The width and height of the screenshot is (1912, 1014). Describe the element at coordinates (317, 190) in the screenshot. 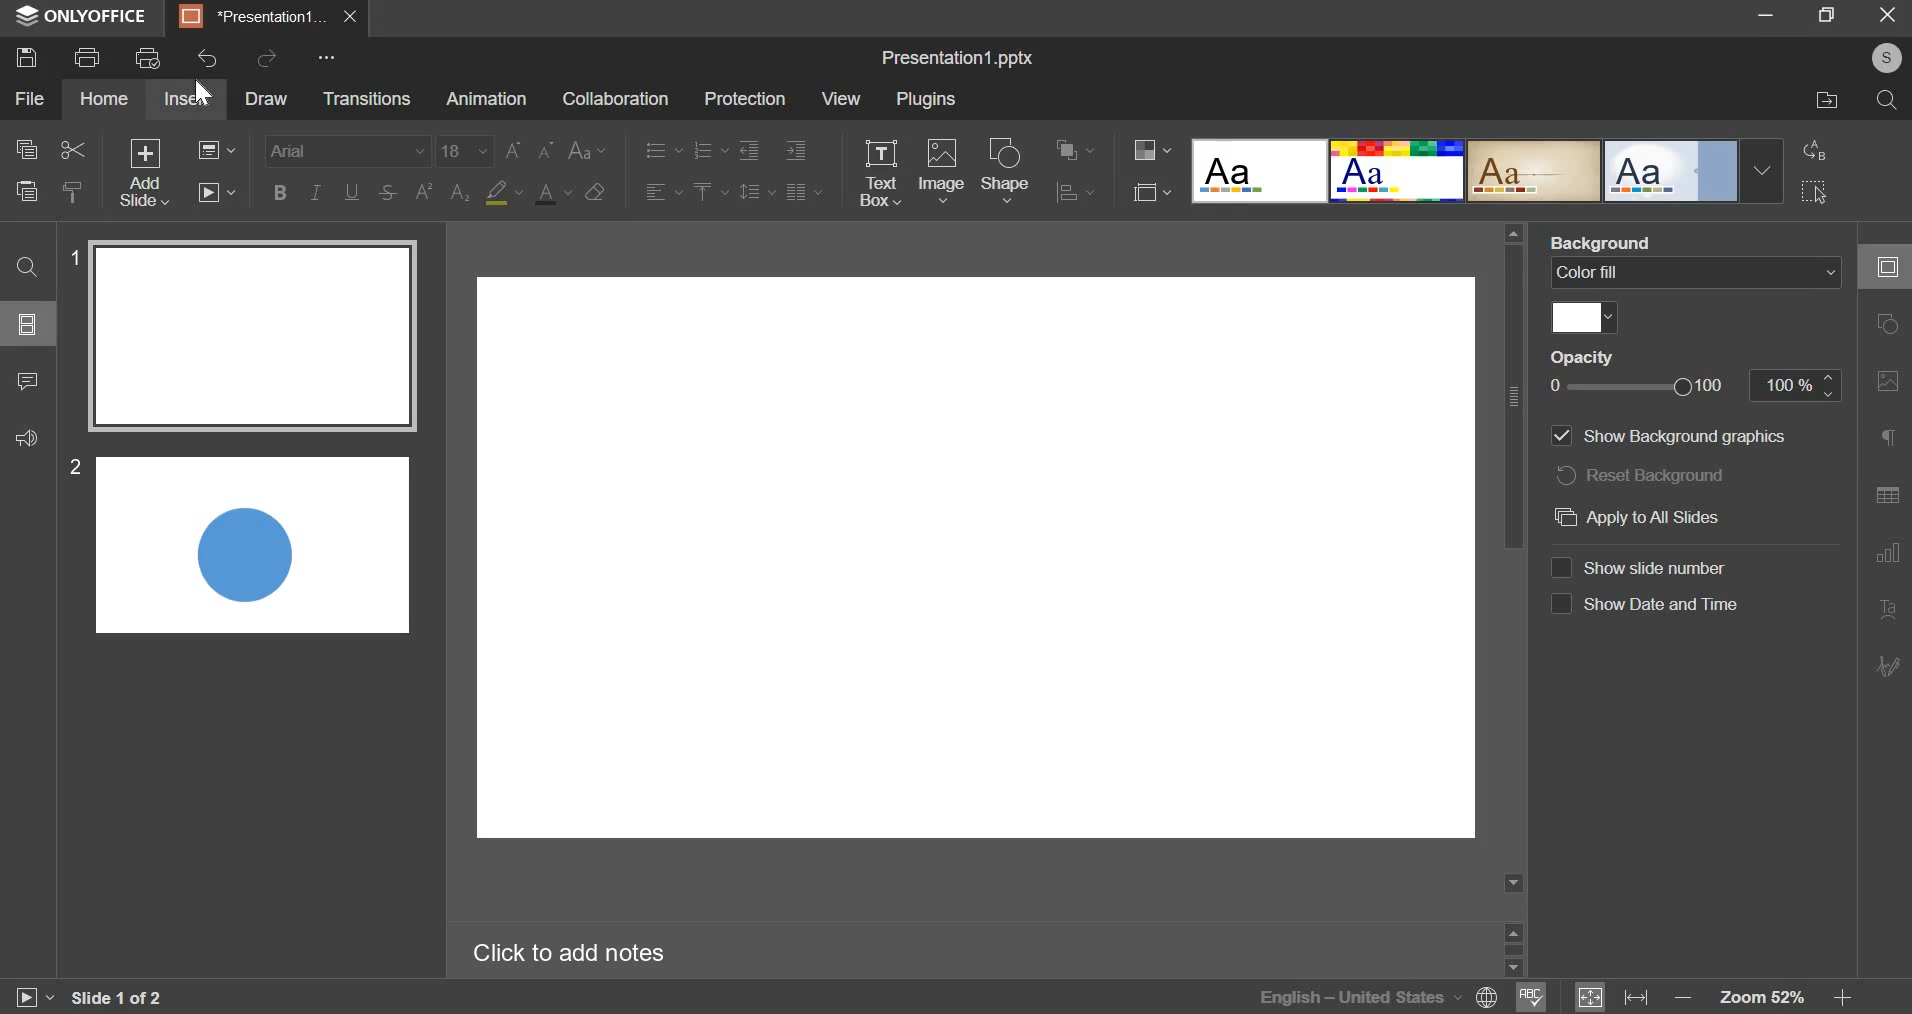

I see `italic` at that location.